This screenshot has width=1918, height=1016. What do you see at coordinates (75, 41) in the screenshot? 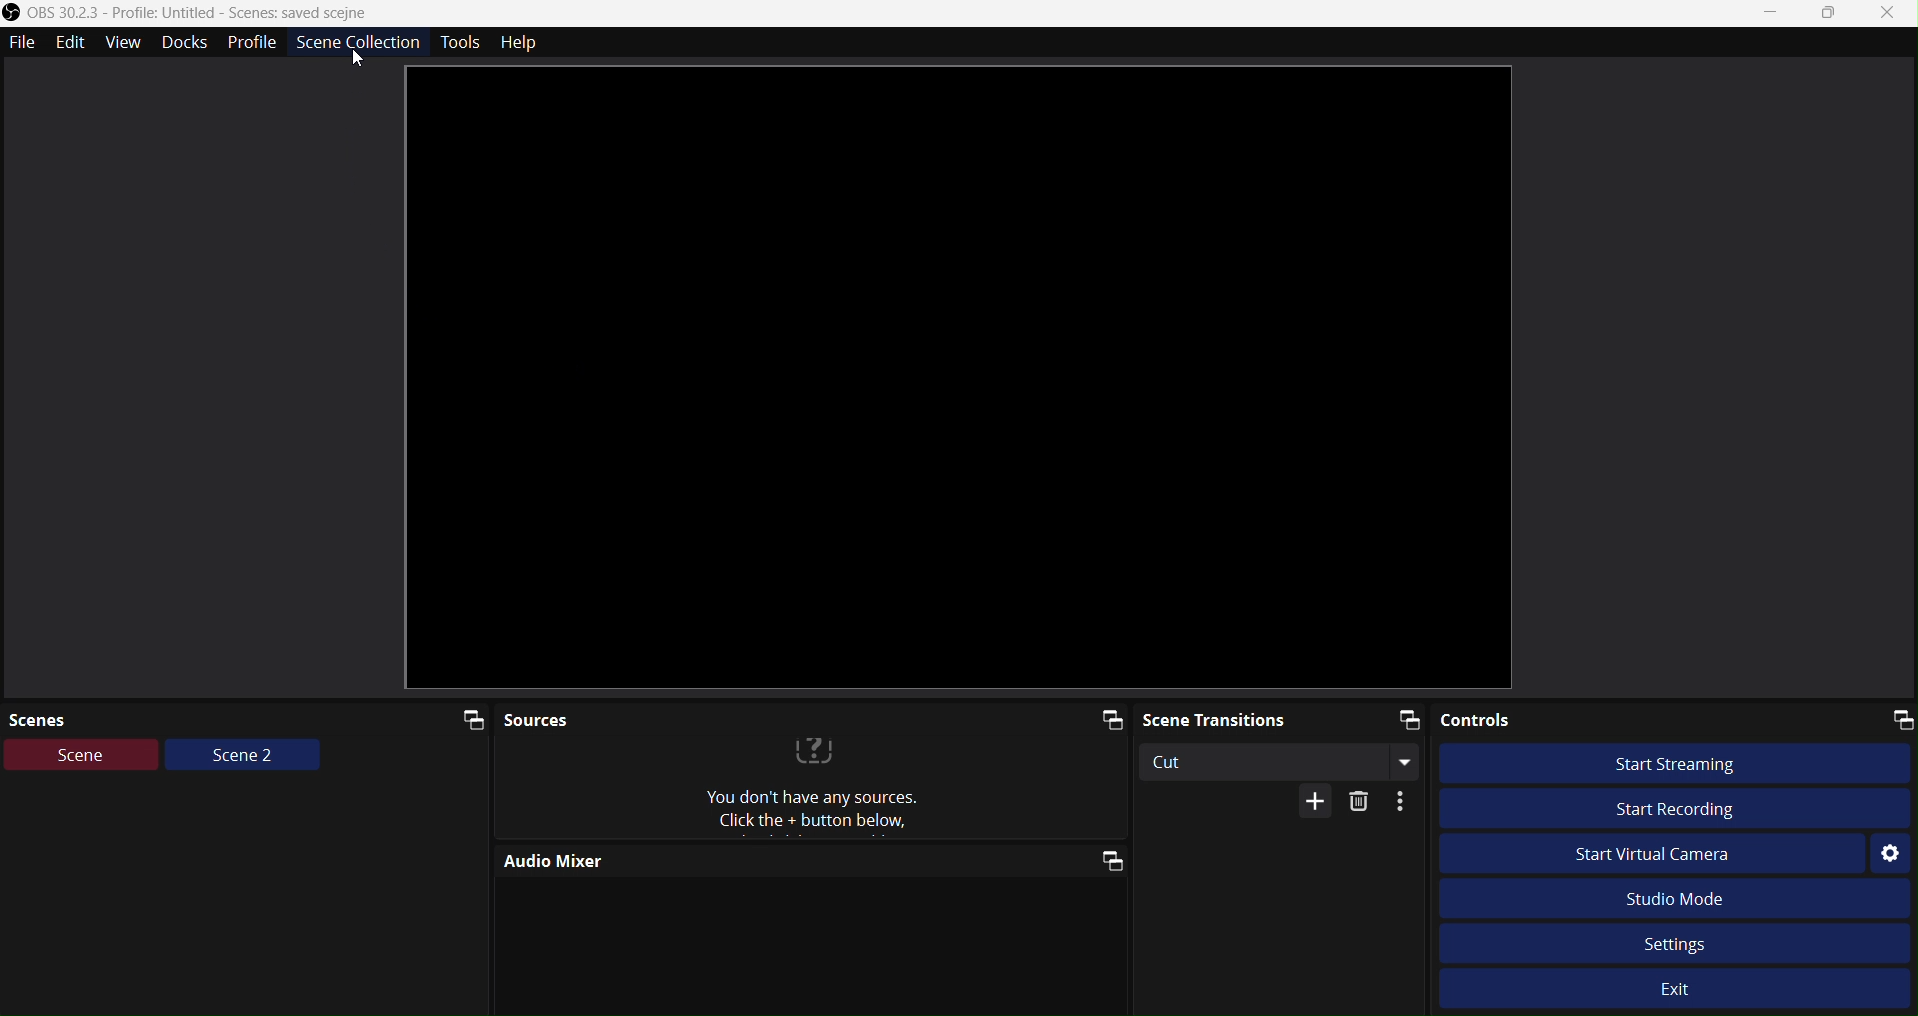
I see `Edit` at bounding box center [75, 41].